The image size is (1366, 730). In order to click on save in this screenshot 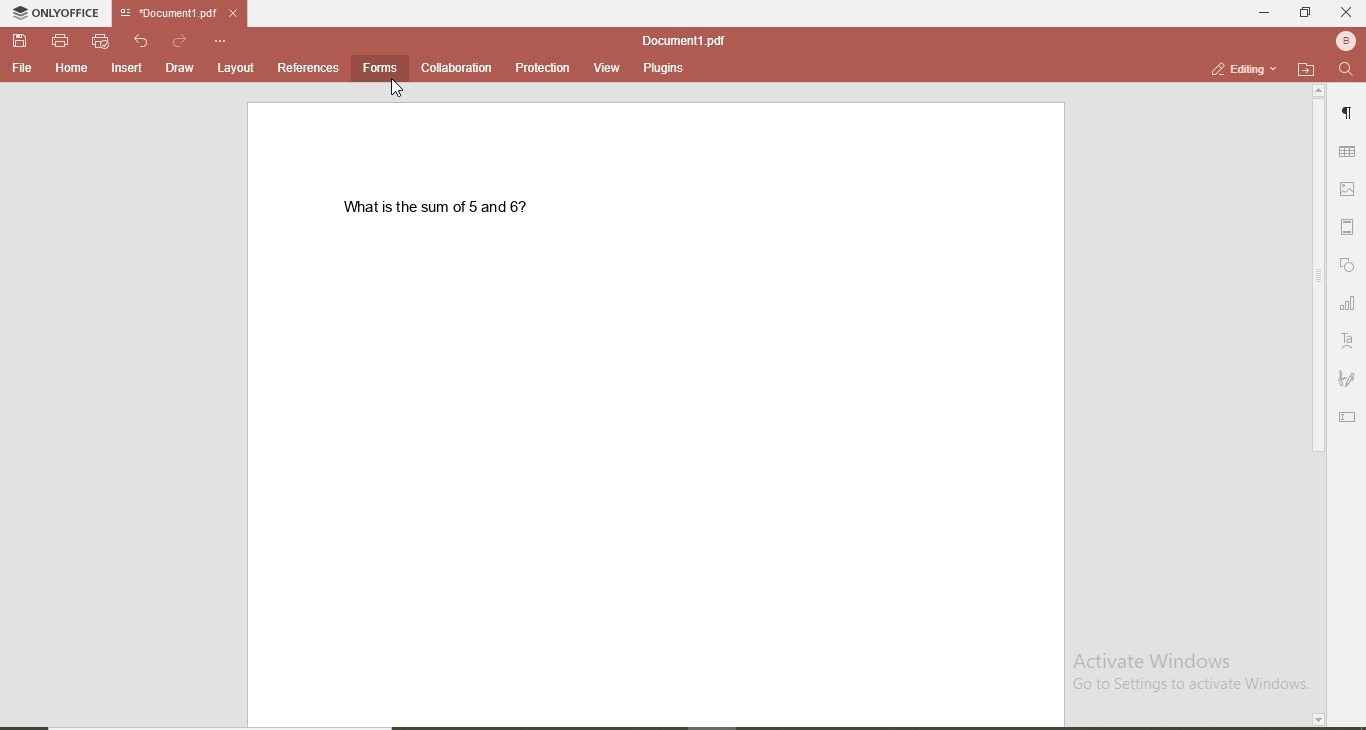, I will do `click(17, 39)`.